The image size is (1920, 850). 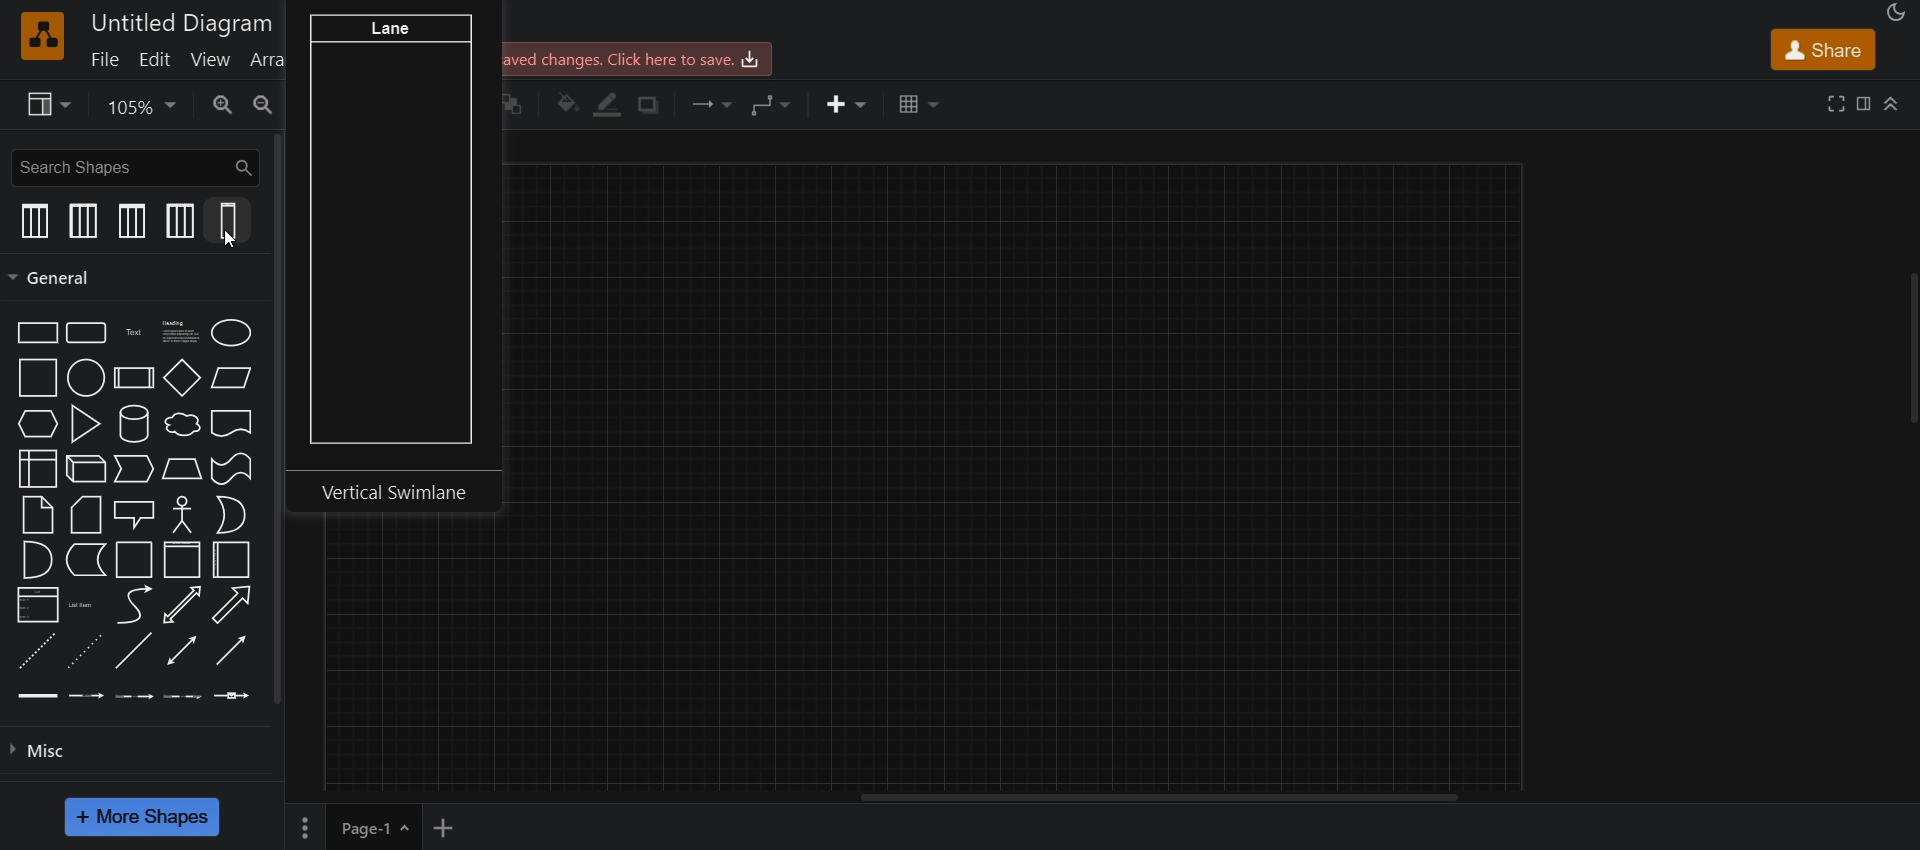 What do you see at coordinates (187, 697) in the screenshot?
I see `connector with 3 labels` at bounding box center [187, 697].